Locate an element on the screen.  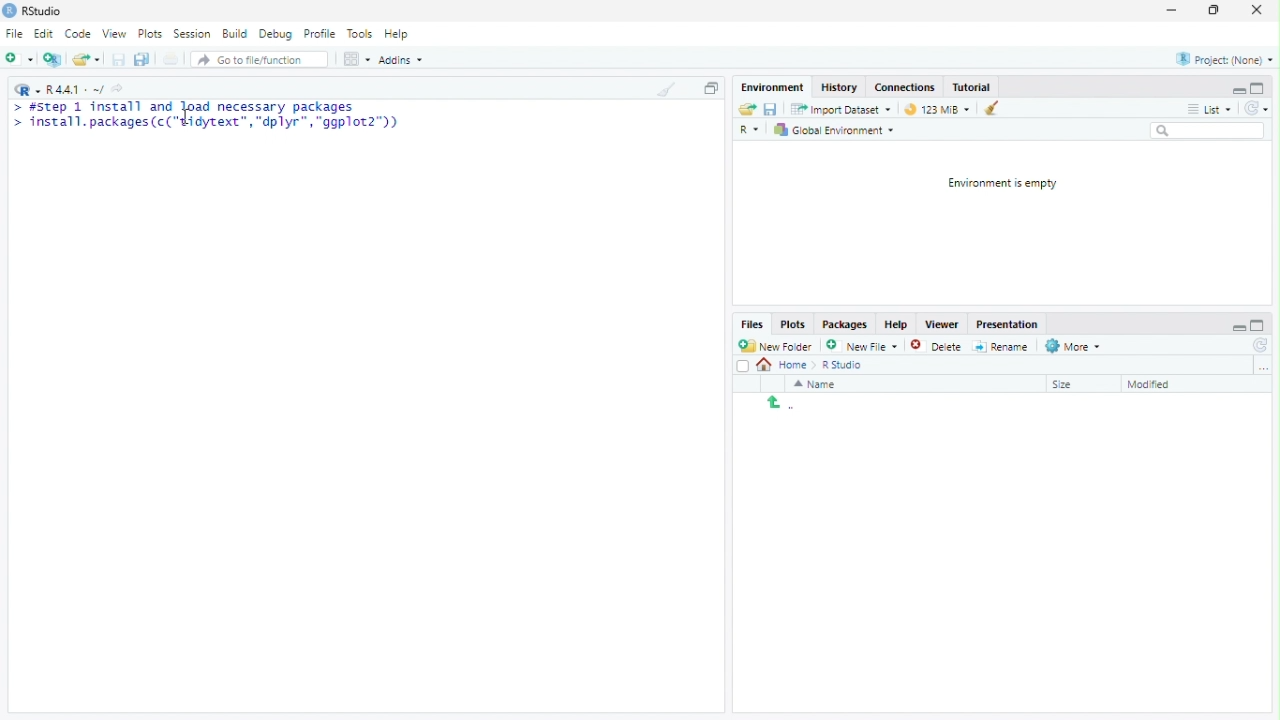
Tools is located at coordinates (360, 34).